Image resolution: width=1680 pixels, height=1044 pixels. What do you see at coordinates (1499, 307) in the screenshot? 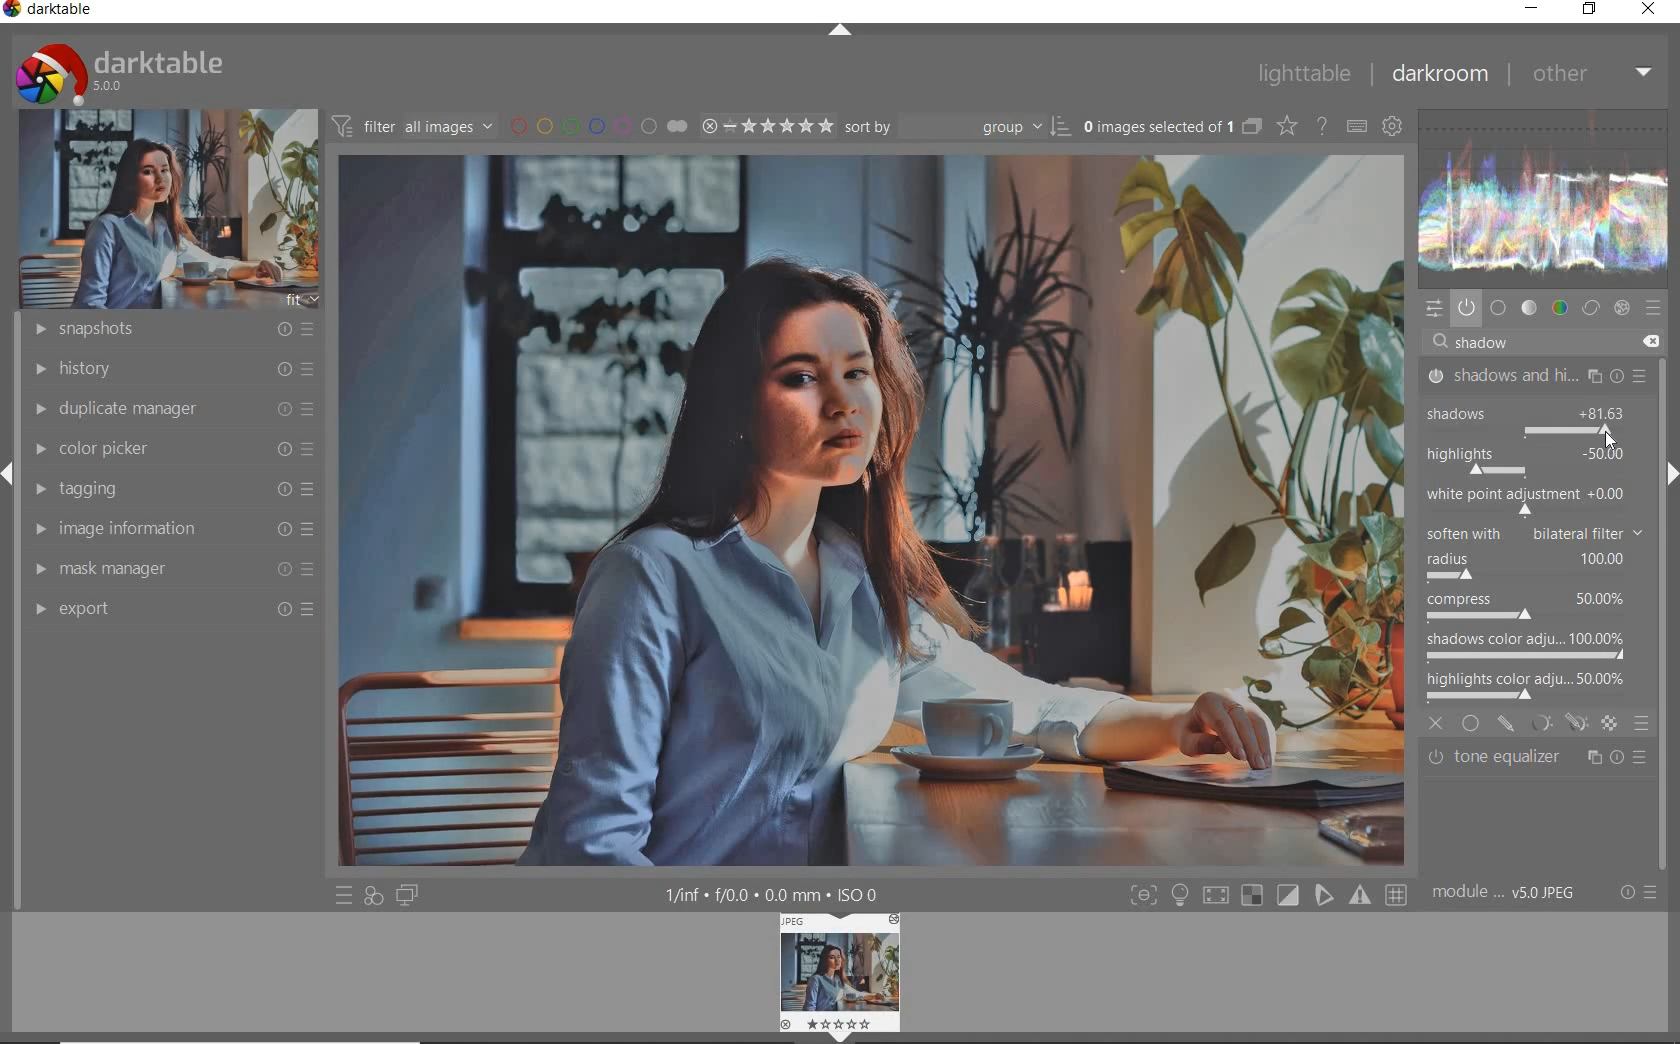
I see `base` at bounding box center [1499, 307].